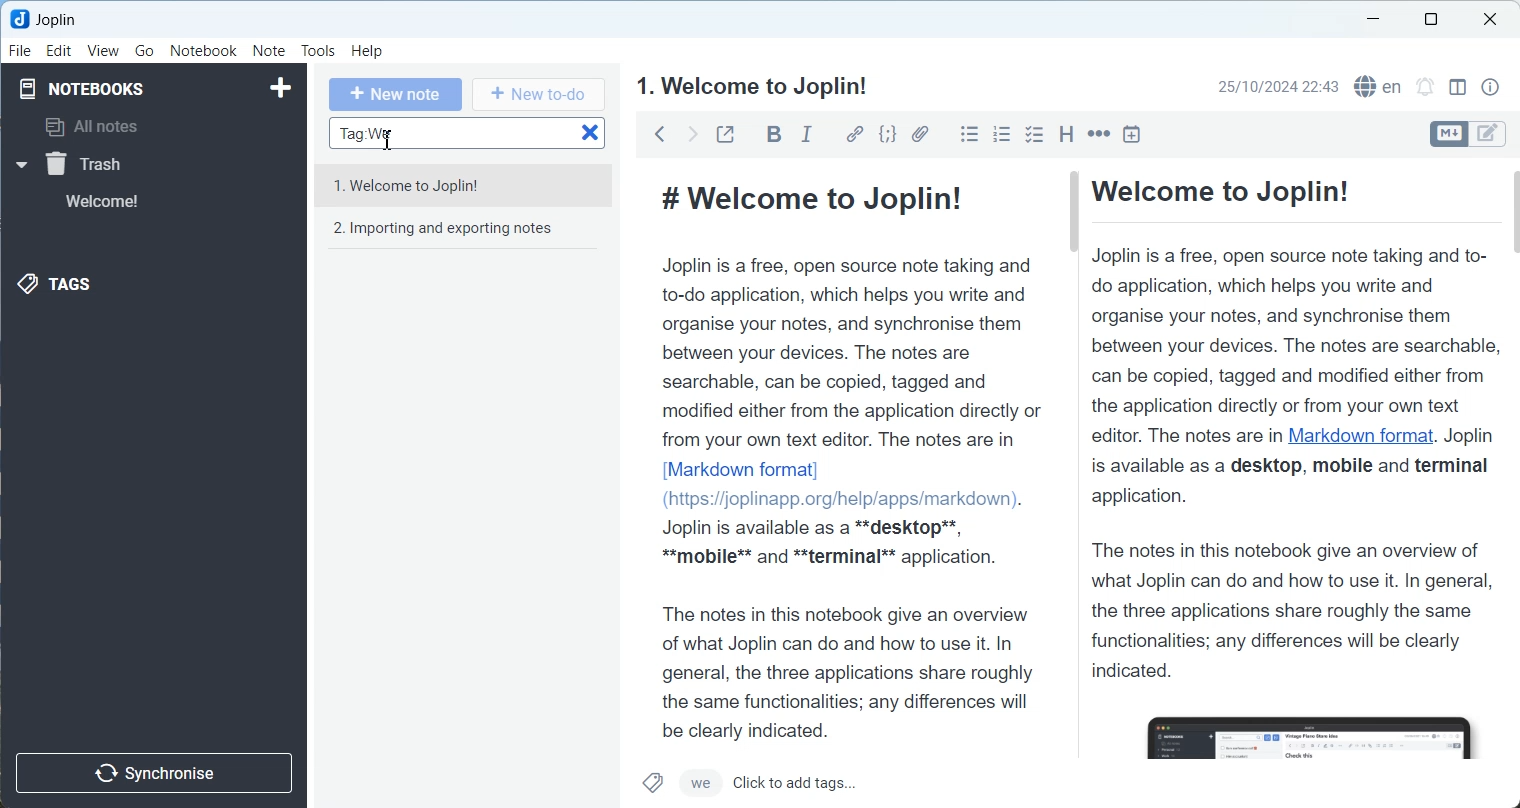 The width and height of the screenshot is (1520, 808). I want to click on notebooks, so click(88, 87).